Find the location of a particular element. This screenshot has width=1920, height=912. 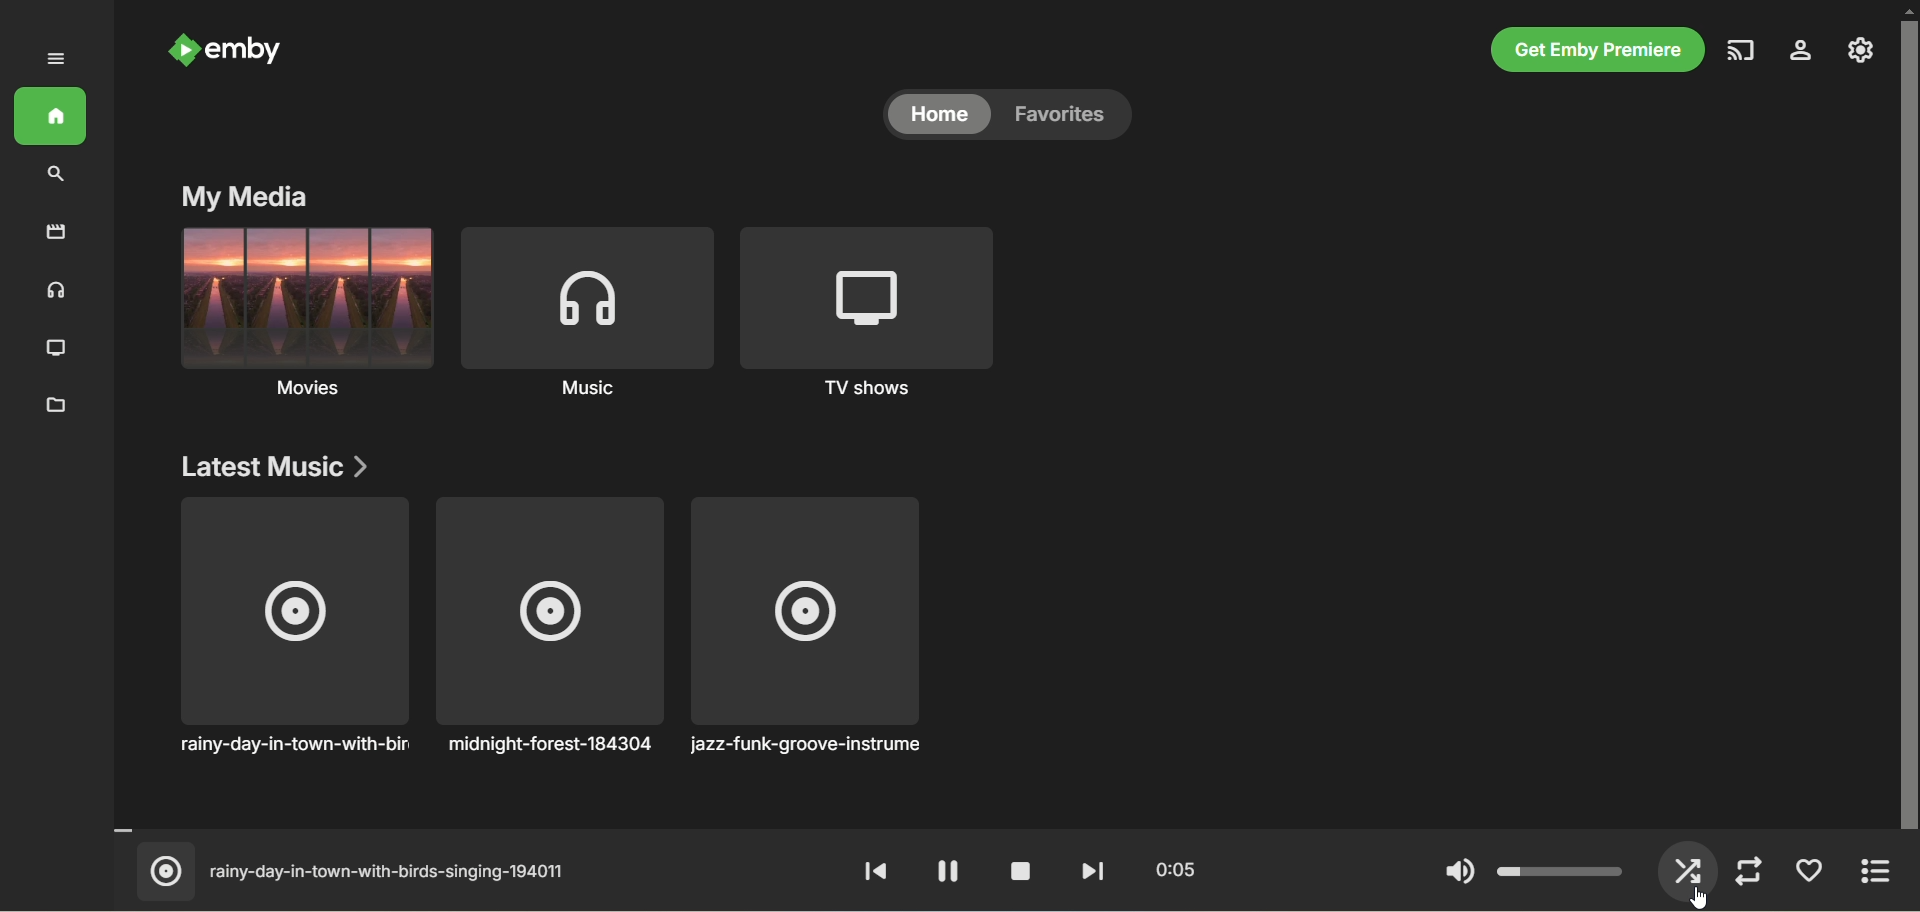

stop is located at coordinates (1019, 873).